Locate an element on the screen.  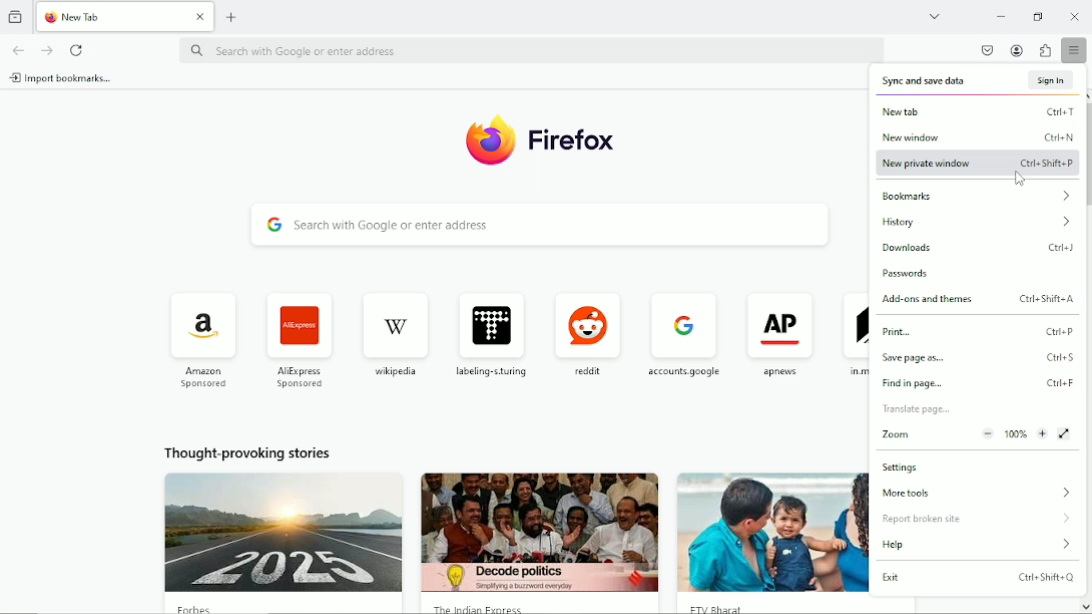
wikipedia is located at coordinates (392, 333).